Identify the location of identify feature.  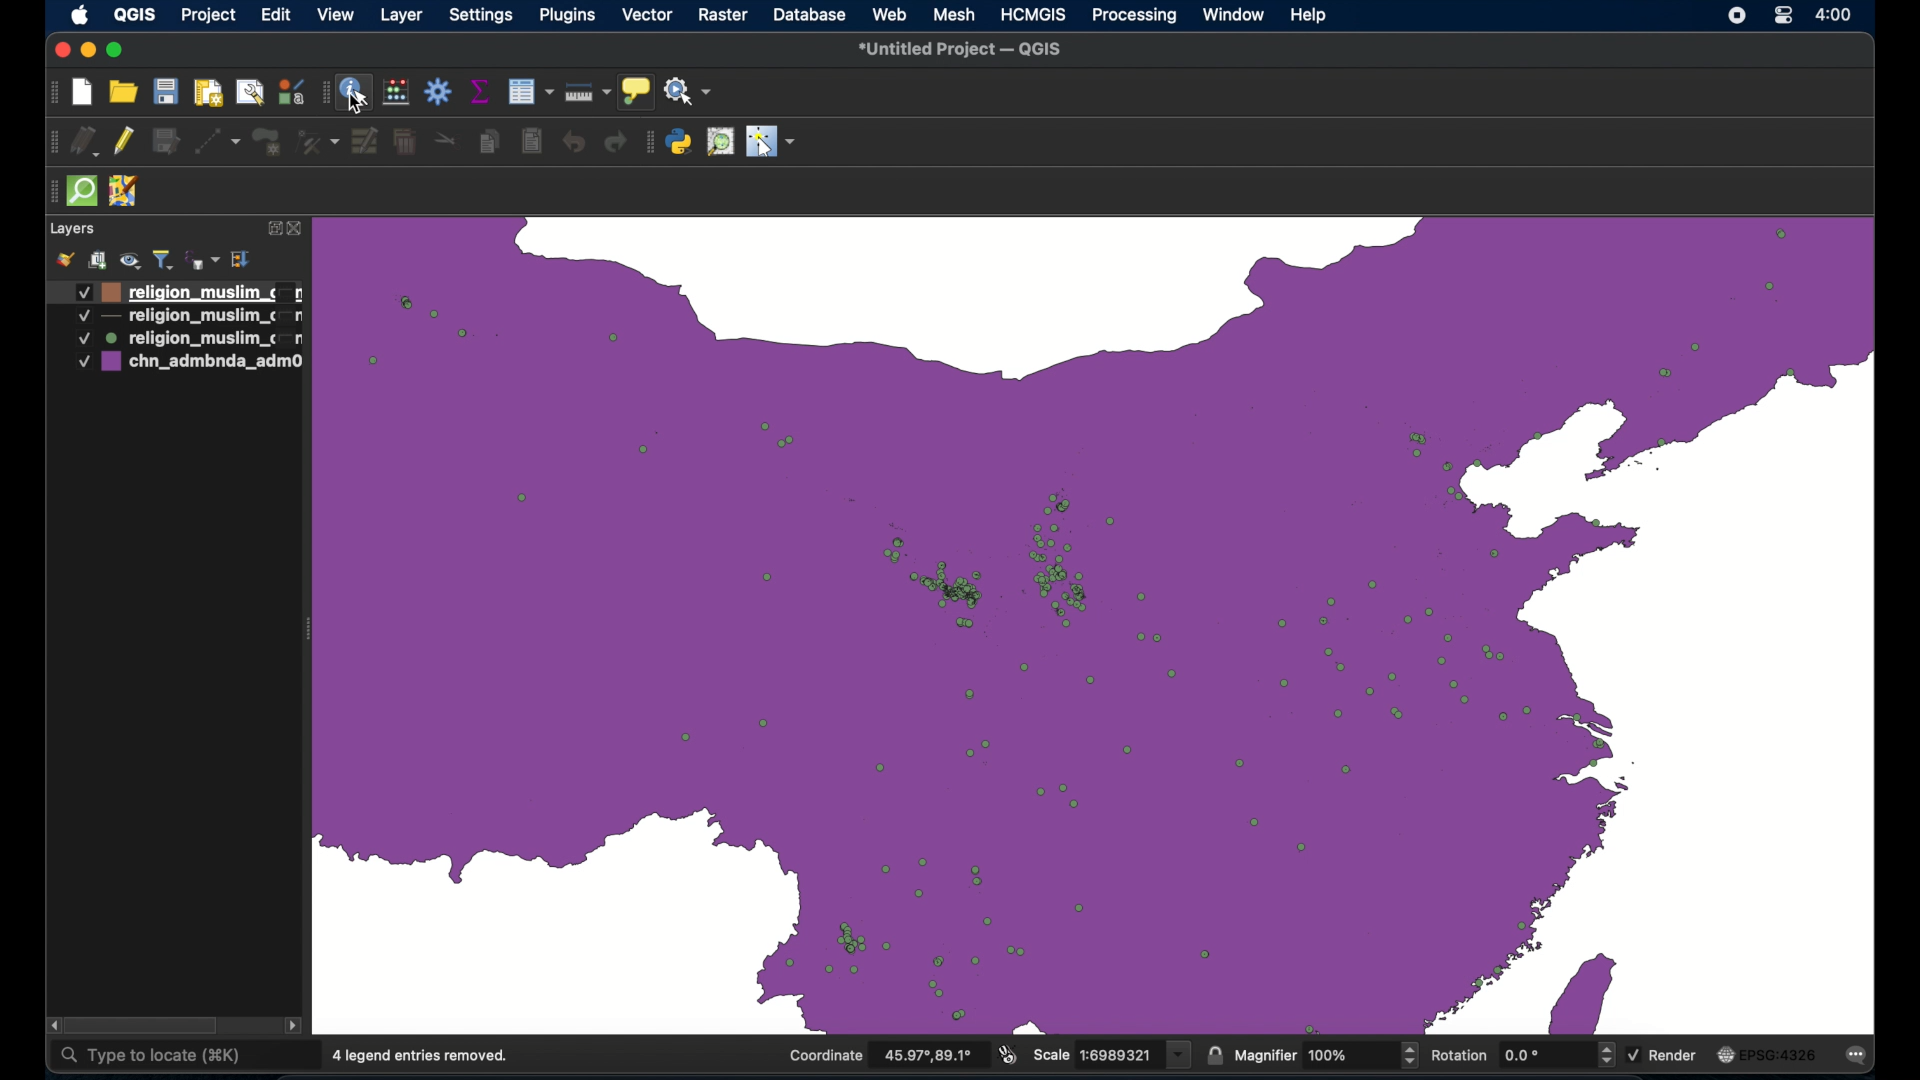
(355, 95).